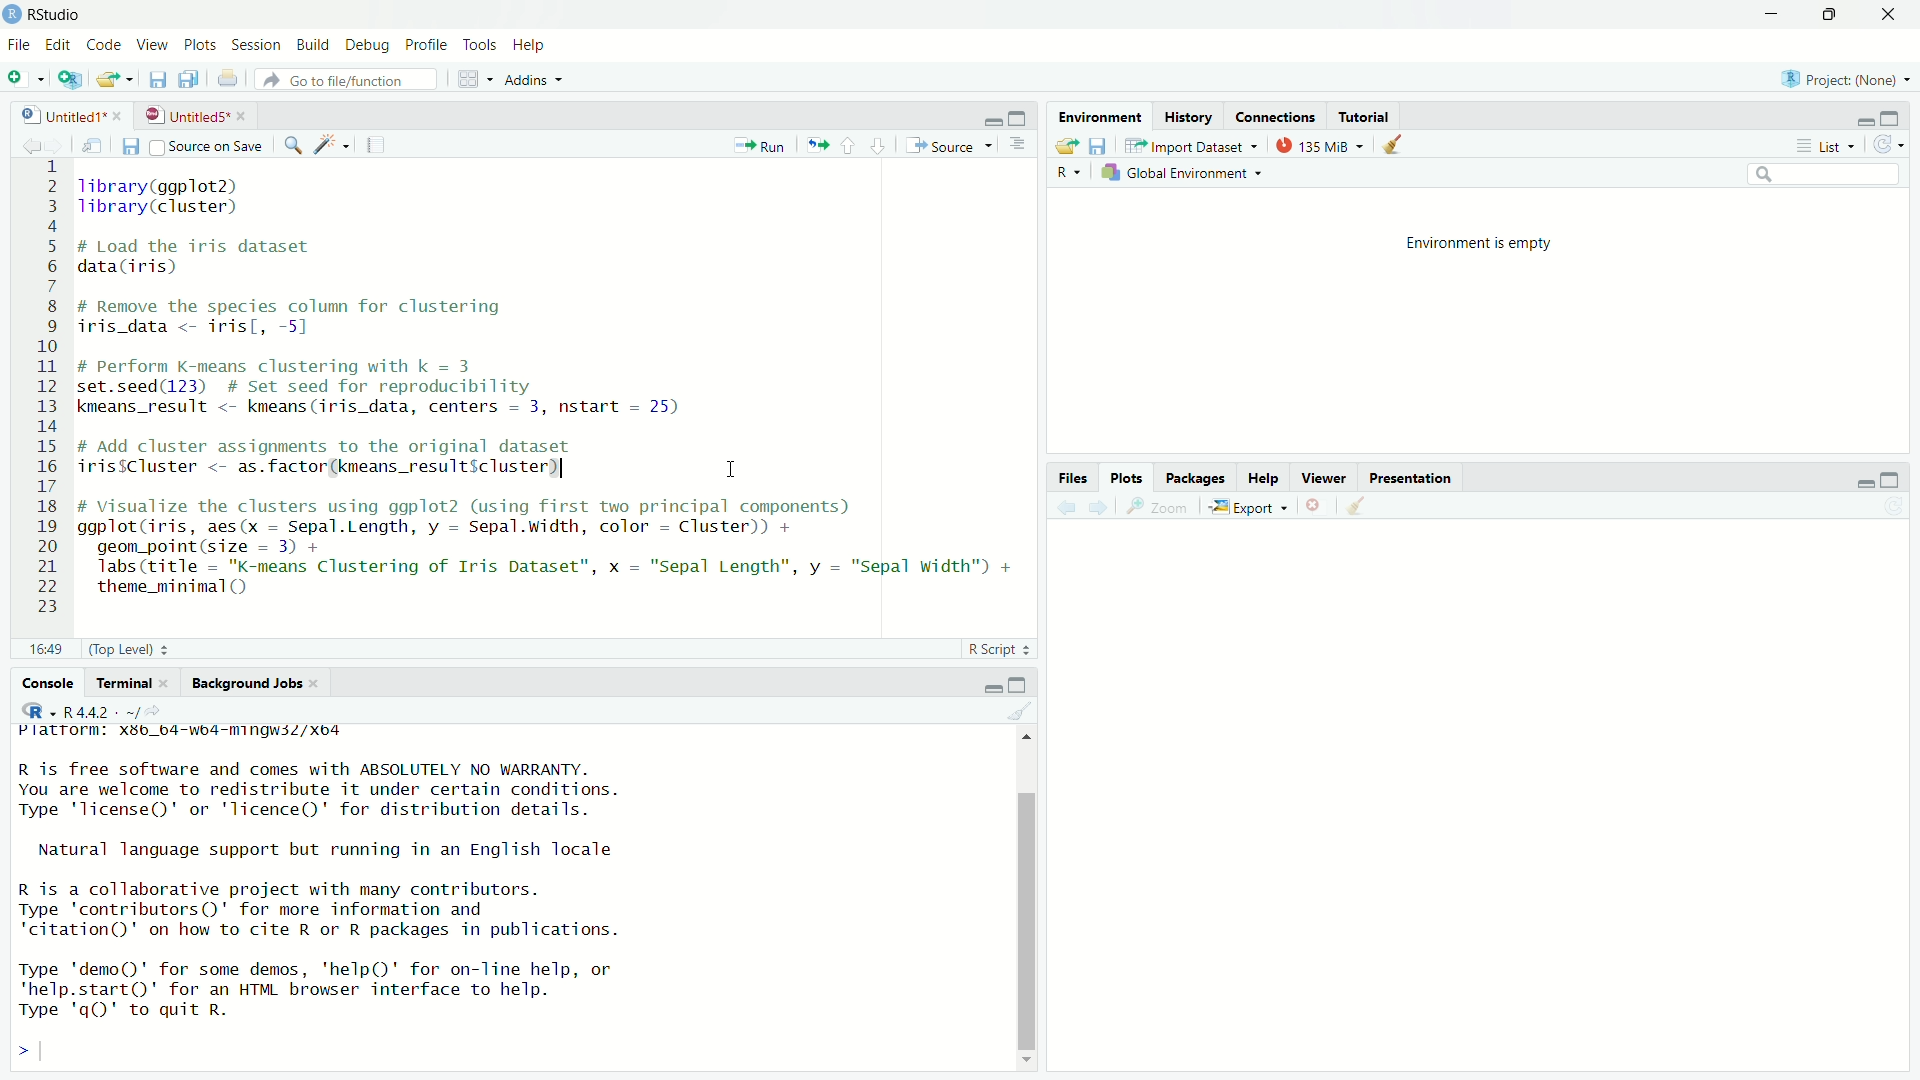 This screenshot has height=1080, width=1920. I want to click on plots, so click(1125, 477).